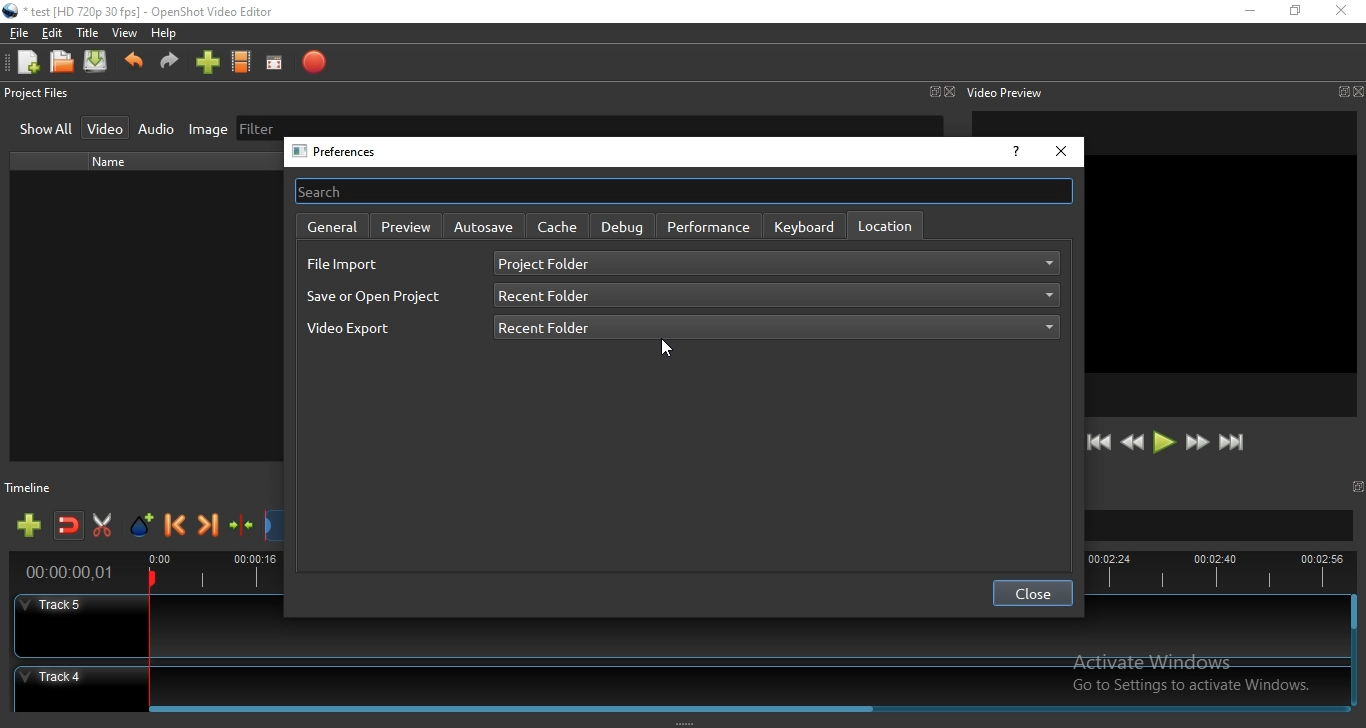 The image size is (1366, 728). What do you see at coordinates (1233, 443) in the screenshot?
I see `Jump to end` at bounding box center [1233, 443].